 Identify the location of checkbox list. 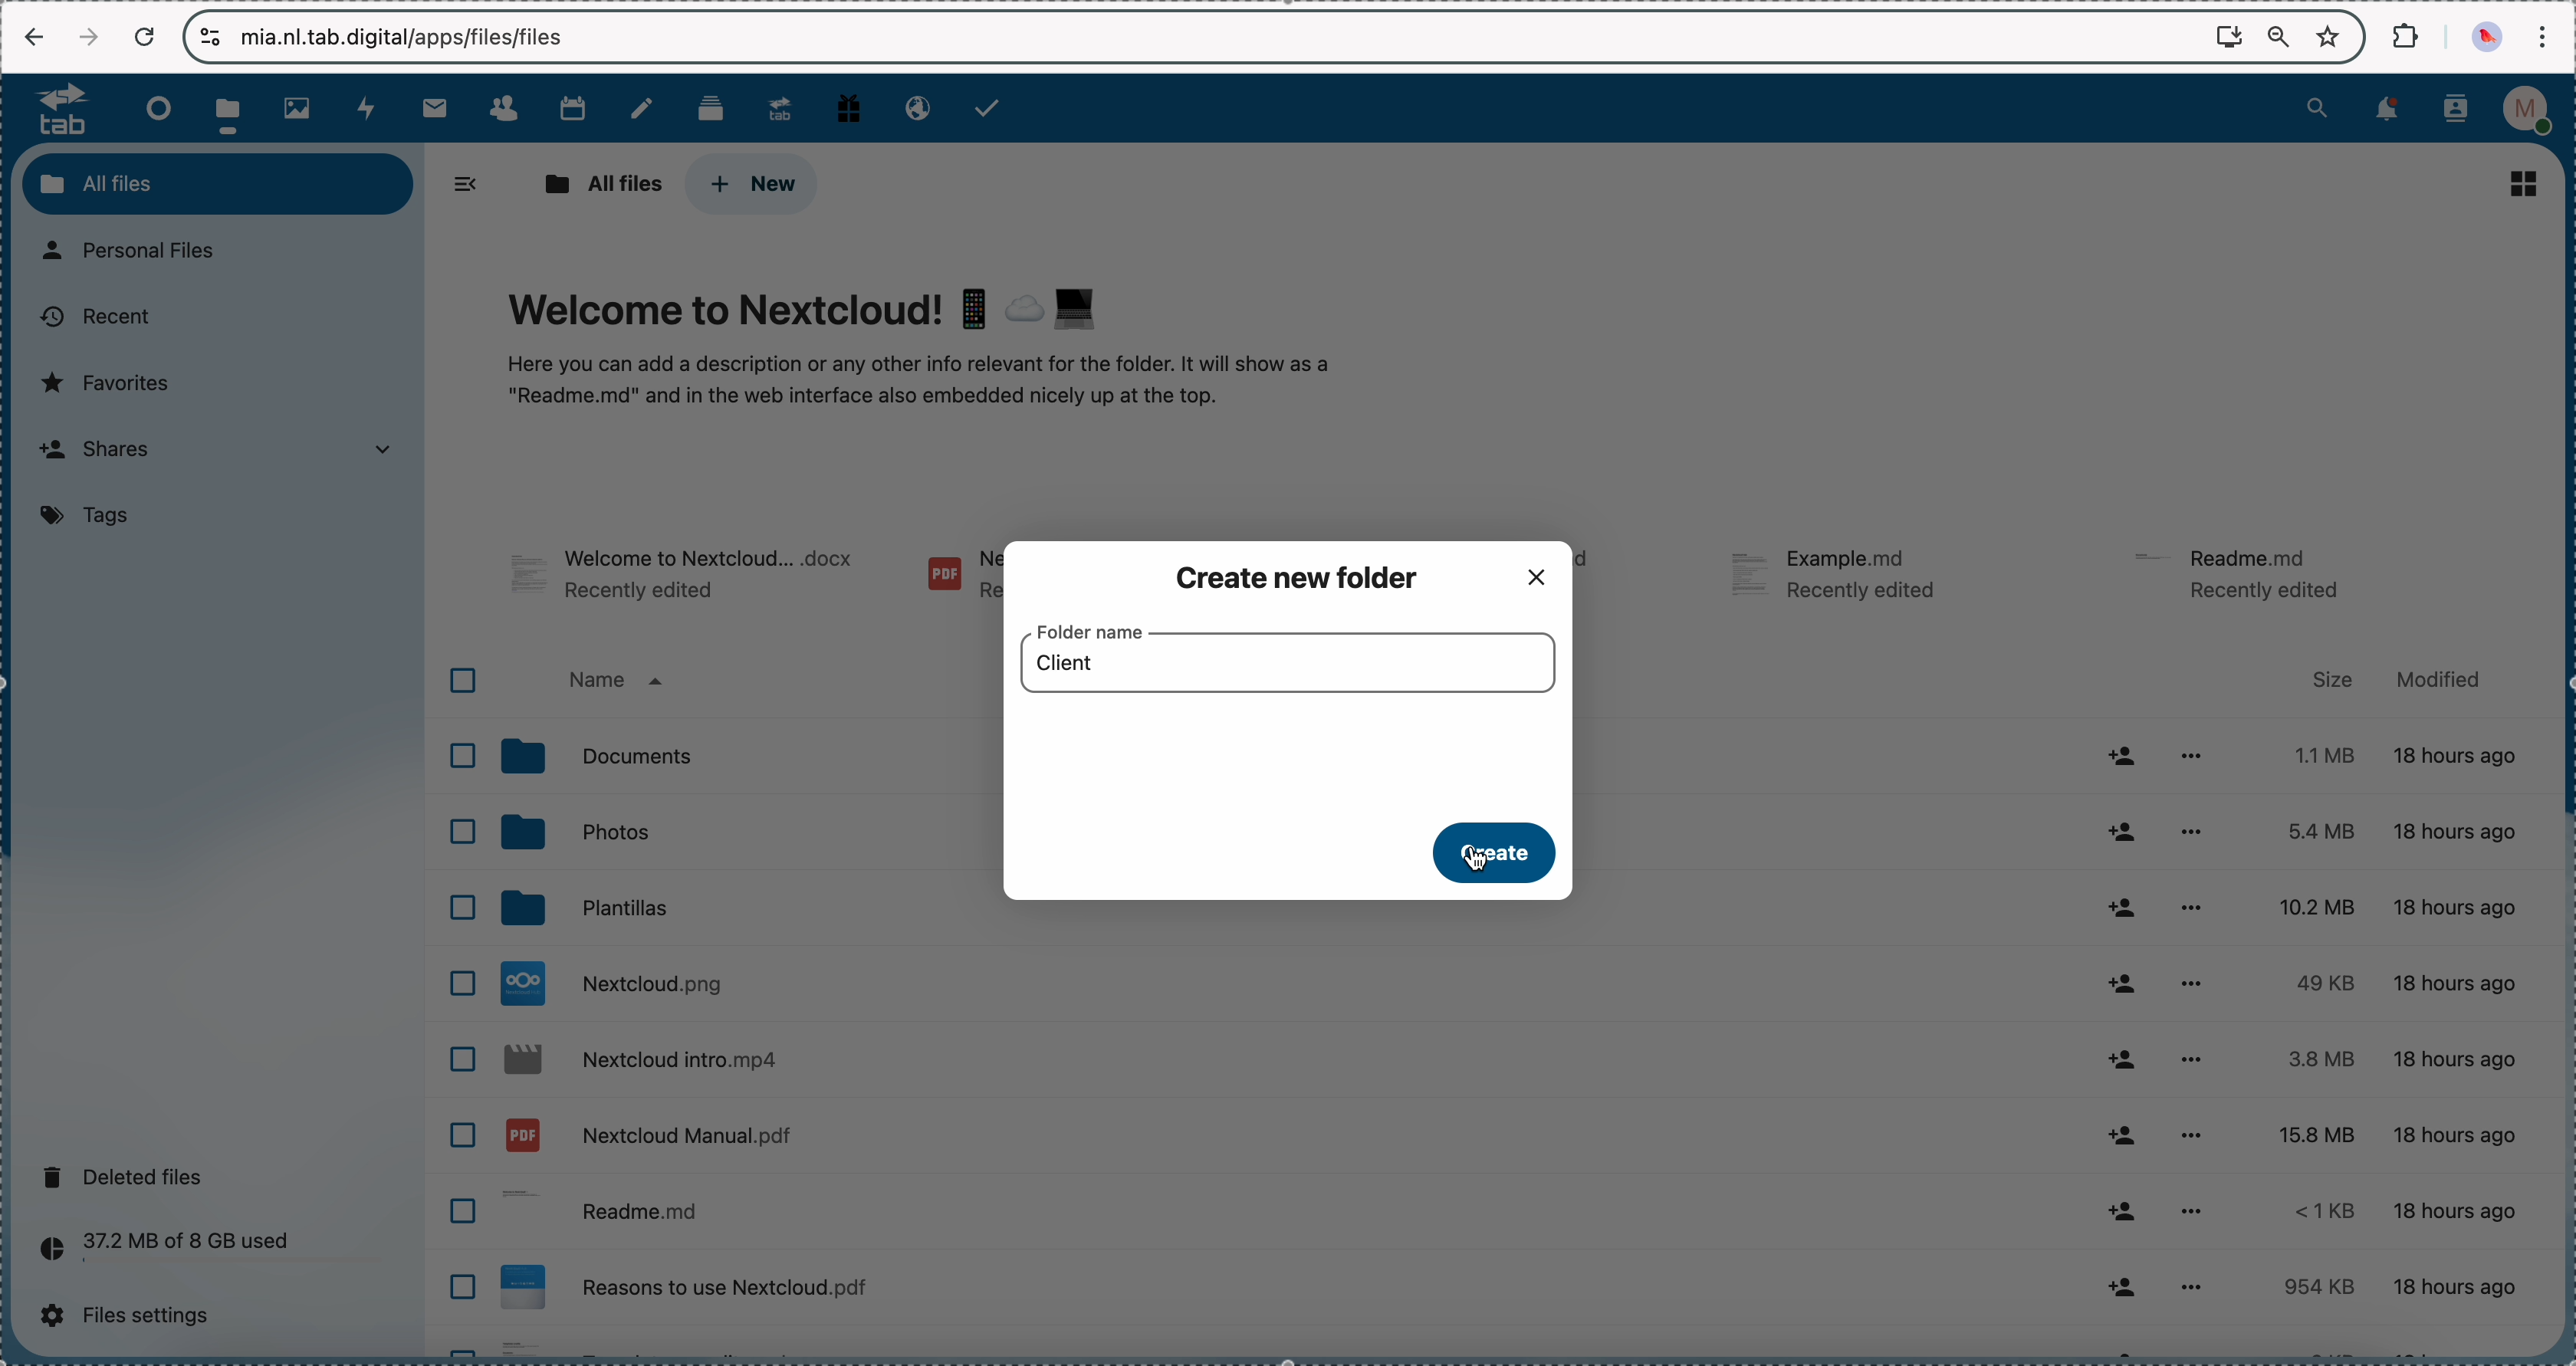
(454, 1000).